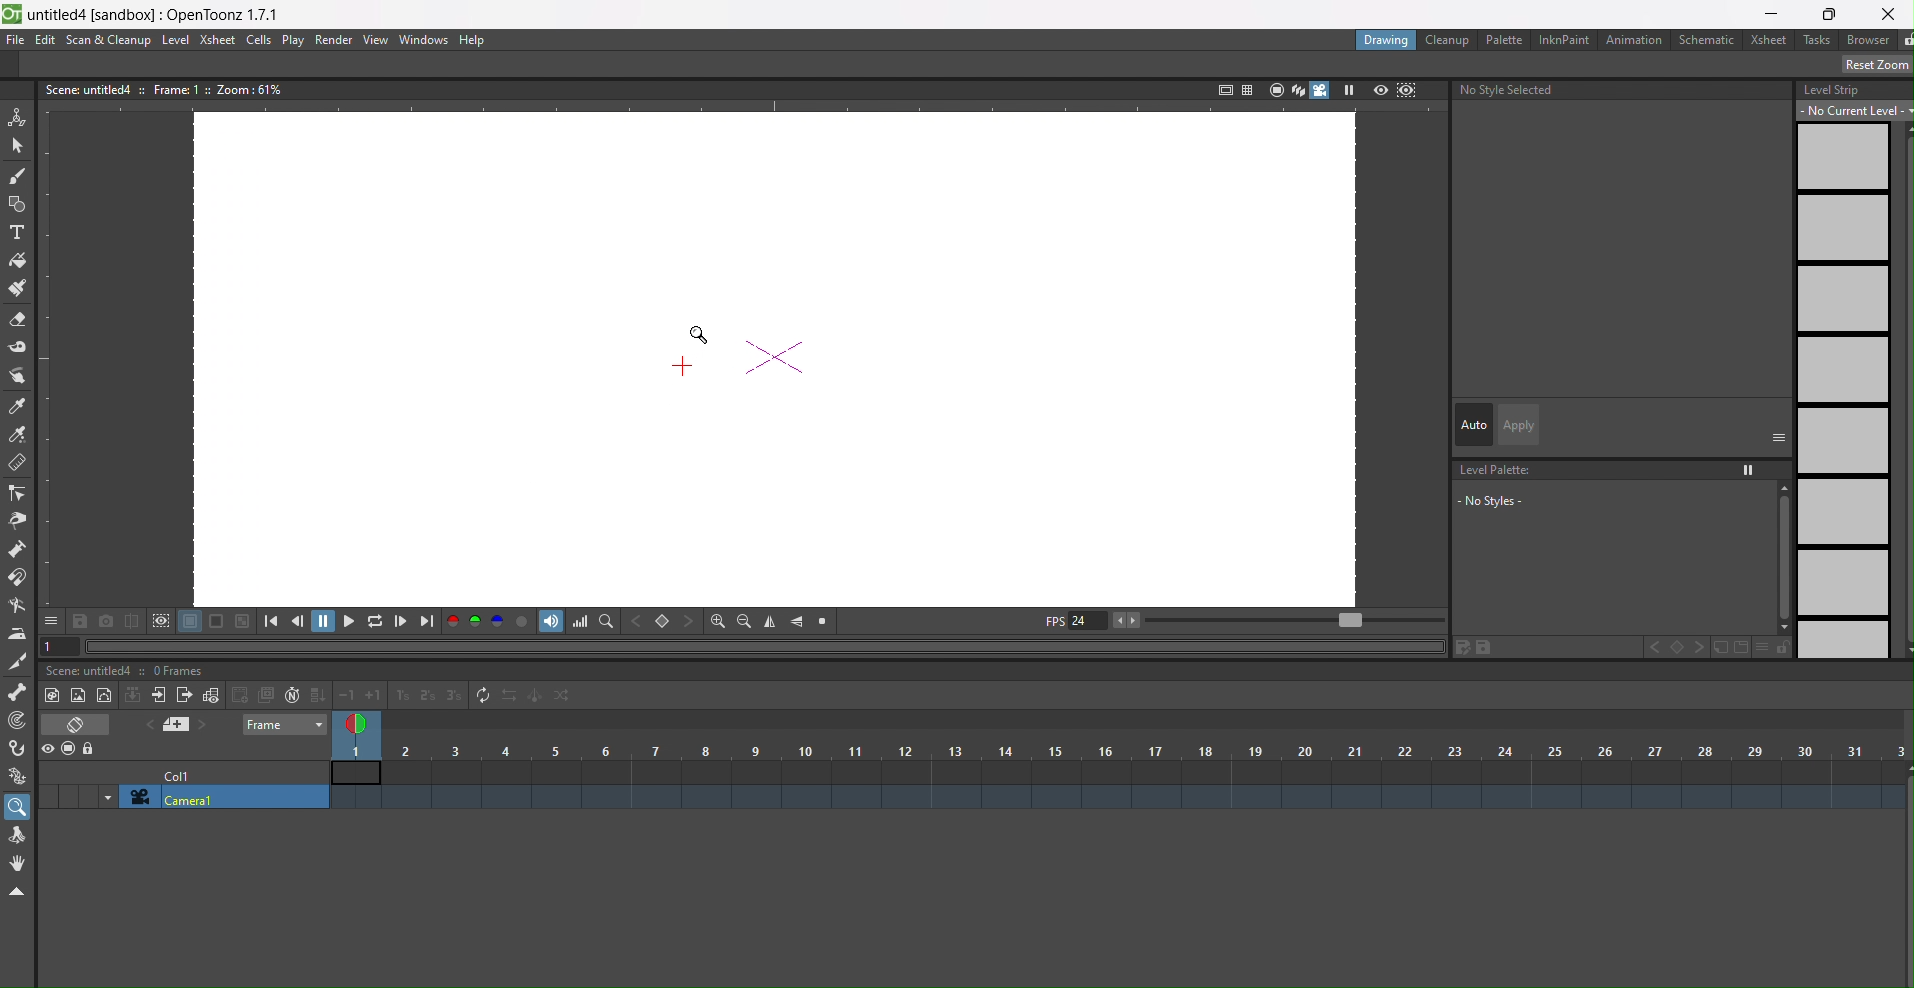 Image resolution: width=1914 pixels, height=988 pixels. I want to click on red, so click(453, 622).